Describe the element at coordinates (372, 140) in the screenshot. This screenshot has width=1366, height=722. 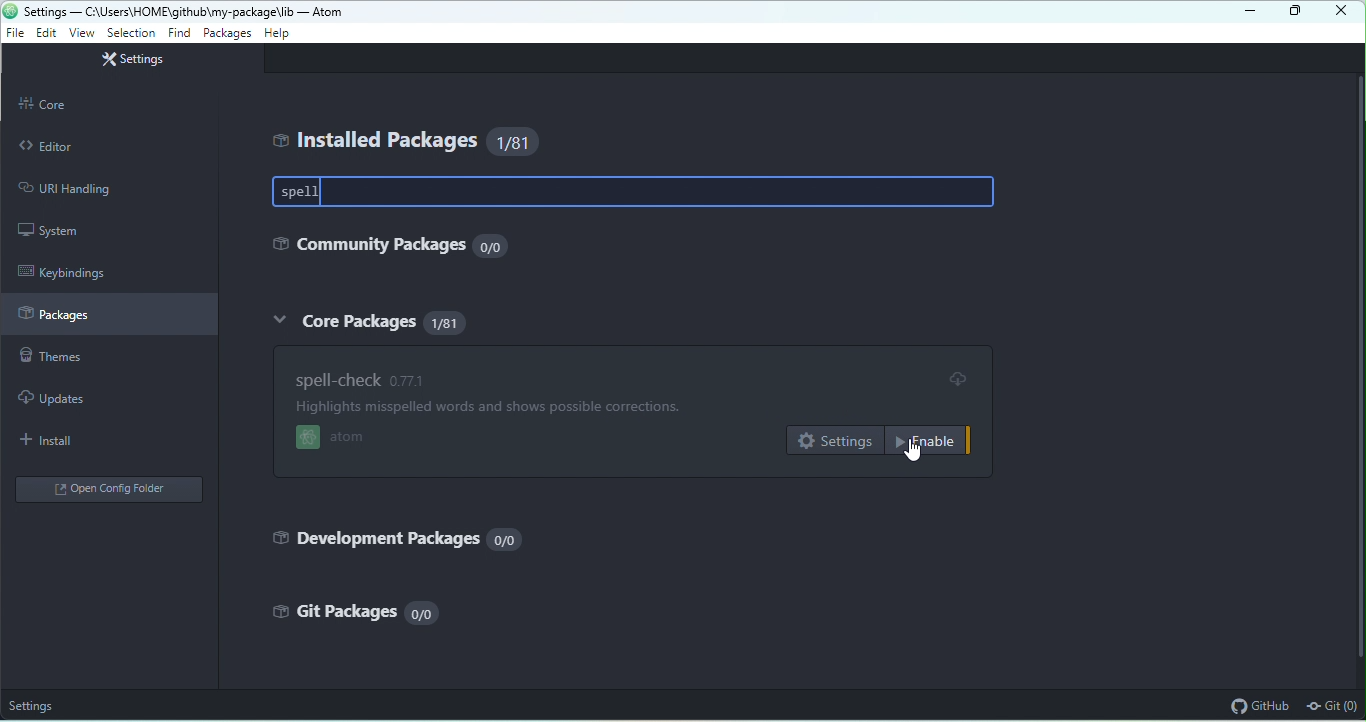
I see `installed packages` at that location.